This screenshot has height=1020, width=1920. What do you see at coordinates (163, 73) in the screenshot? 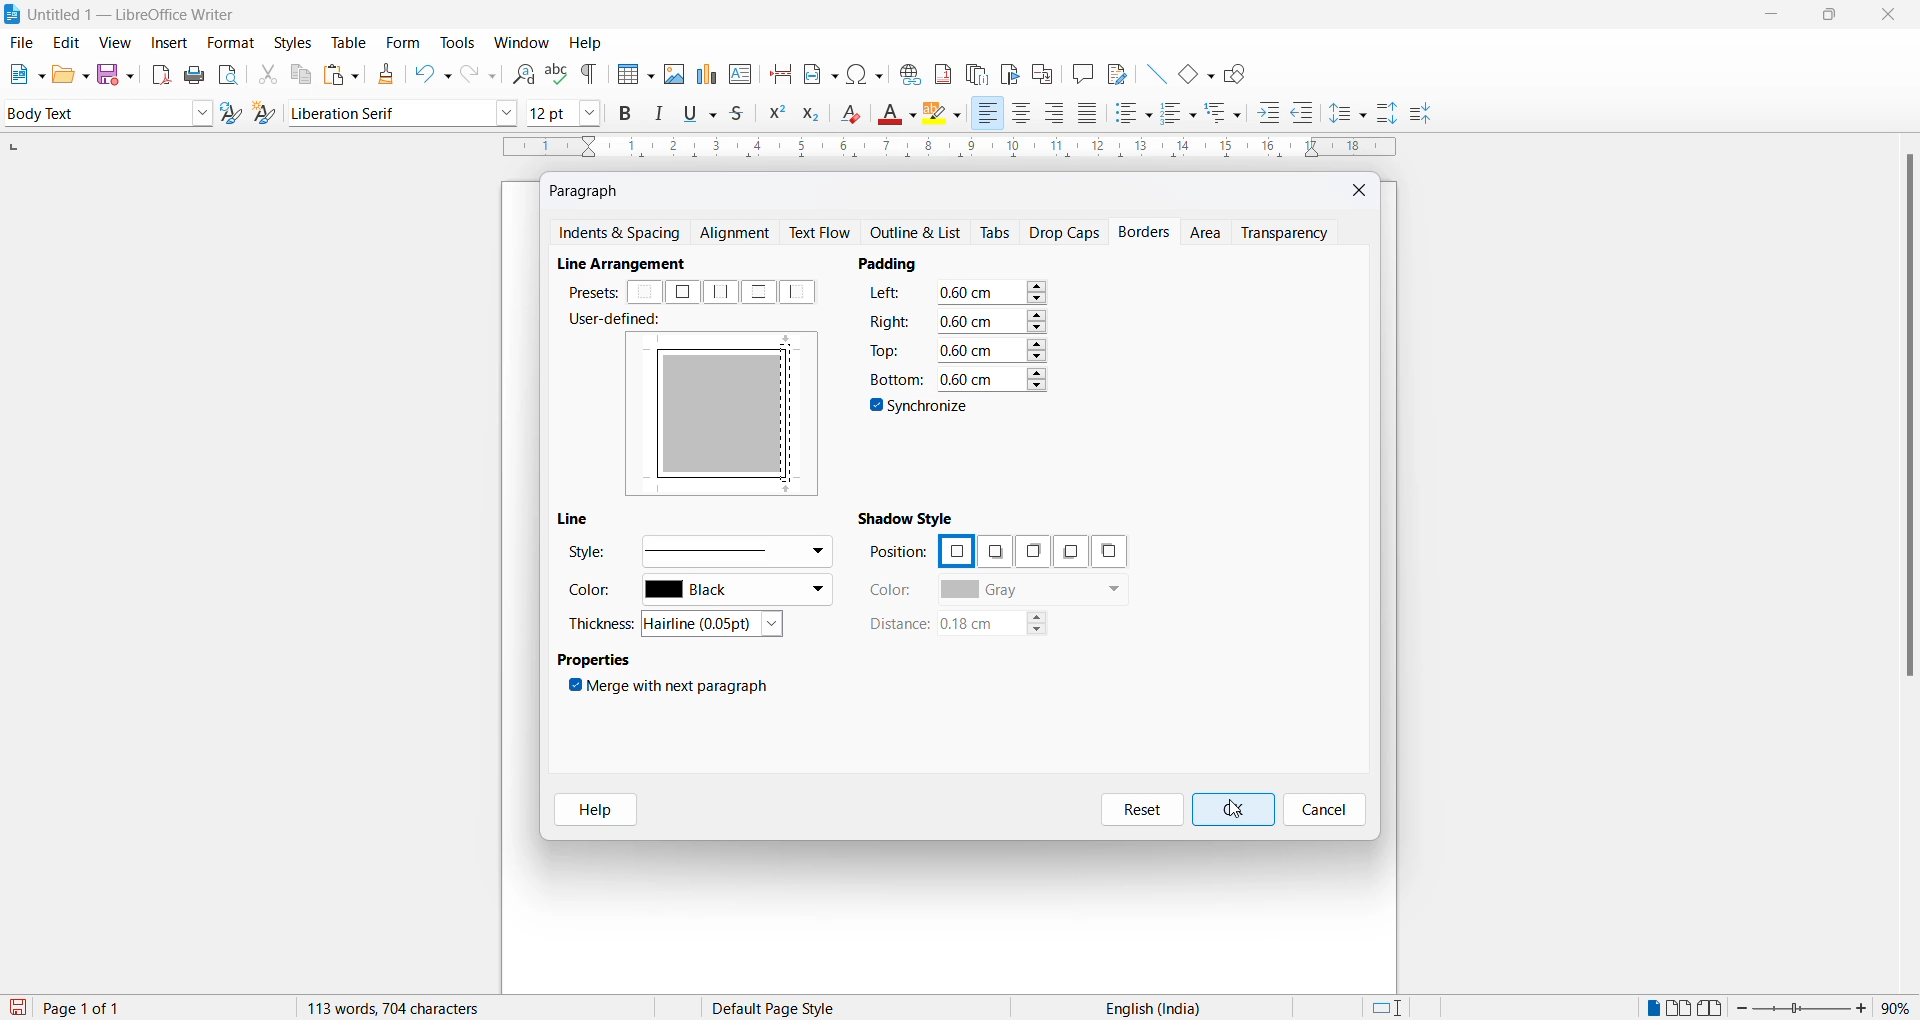
I see `export as pdf` at bounding box center [163, 73].